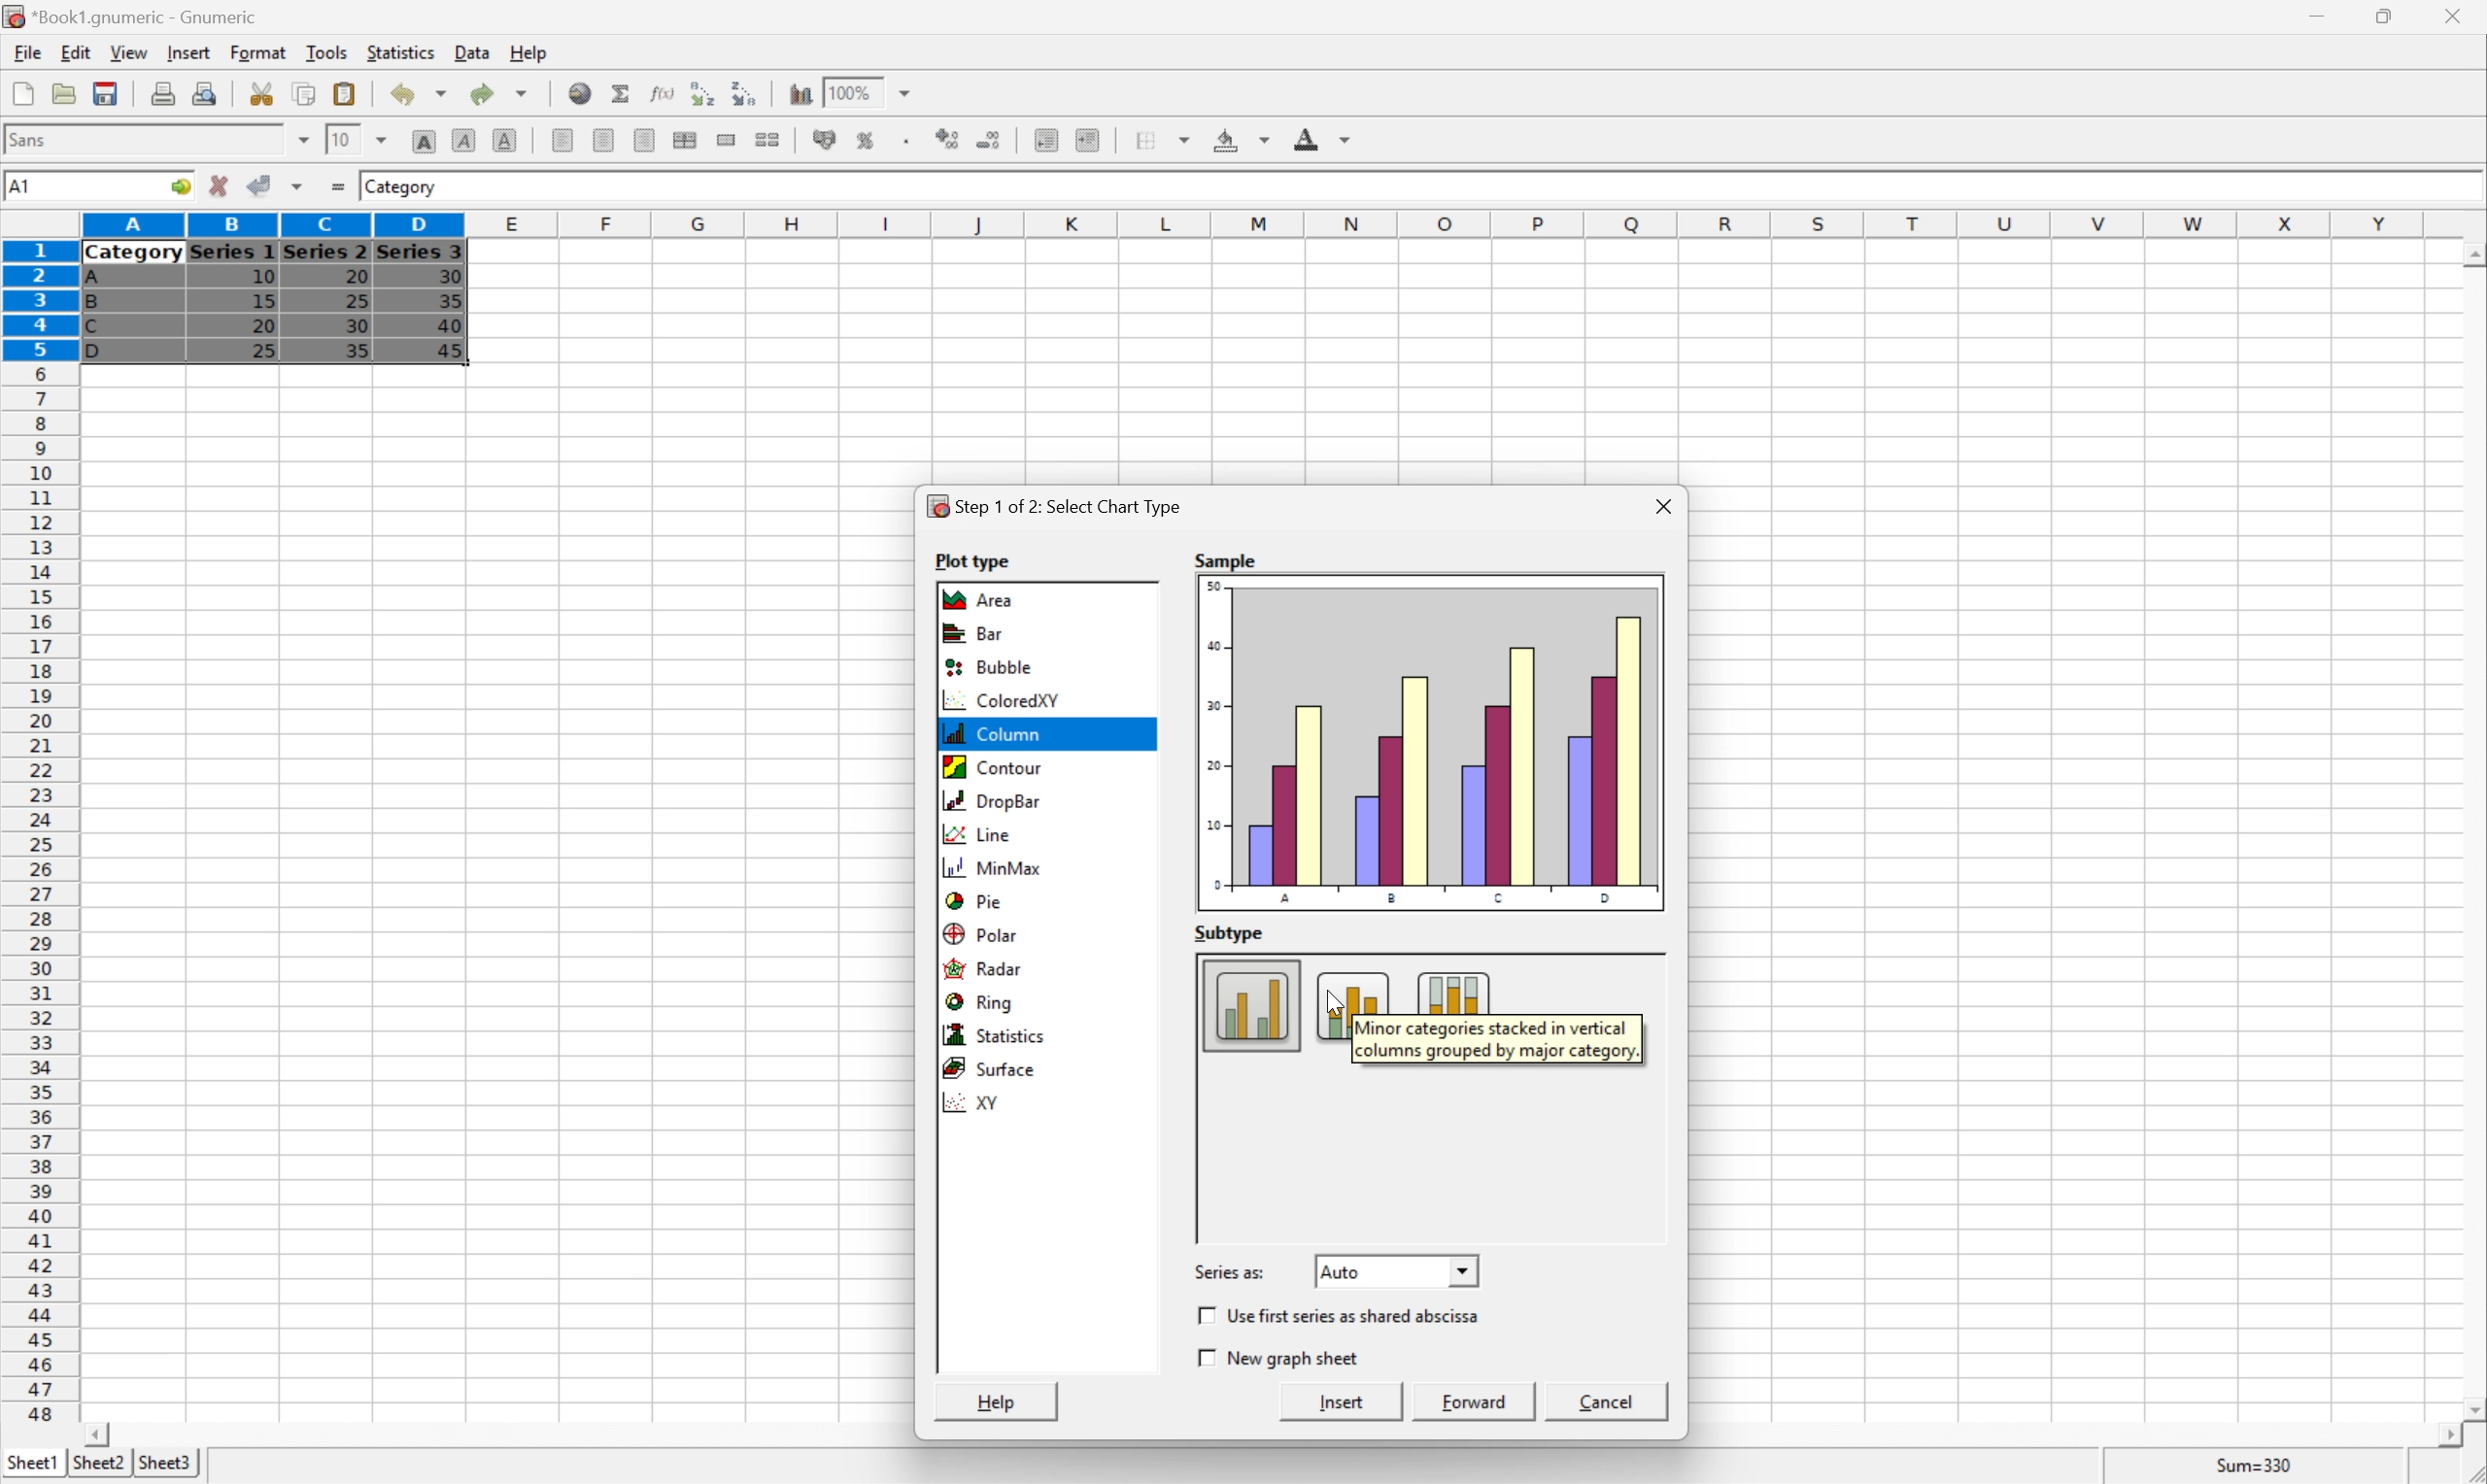 The width and height of the screenshot is (2487, 1484). Describe the element at coordinates (403, 53) in the screenshot. I see `Statistics` at that location.